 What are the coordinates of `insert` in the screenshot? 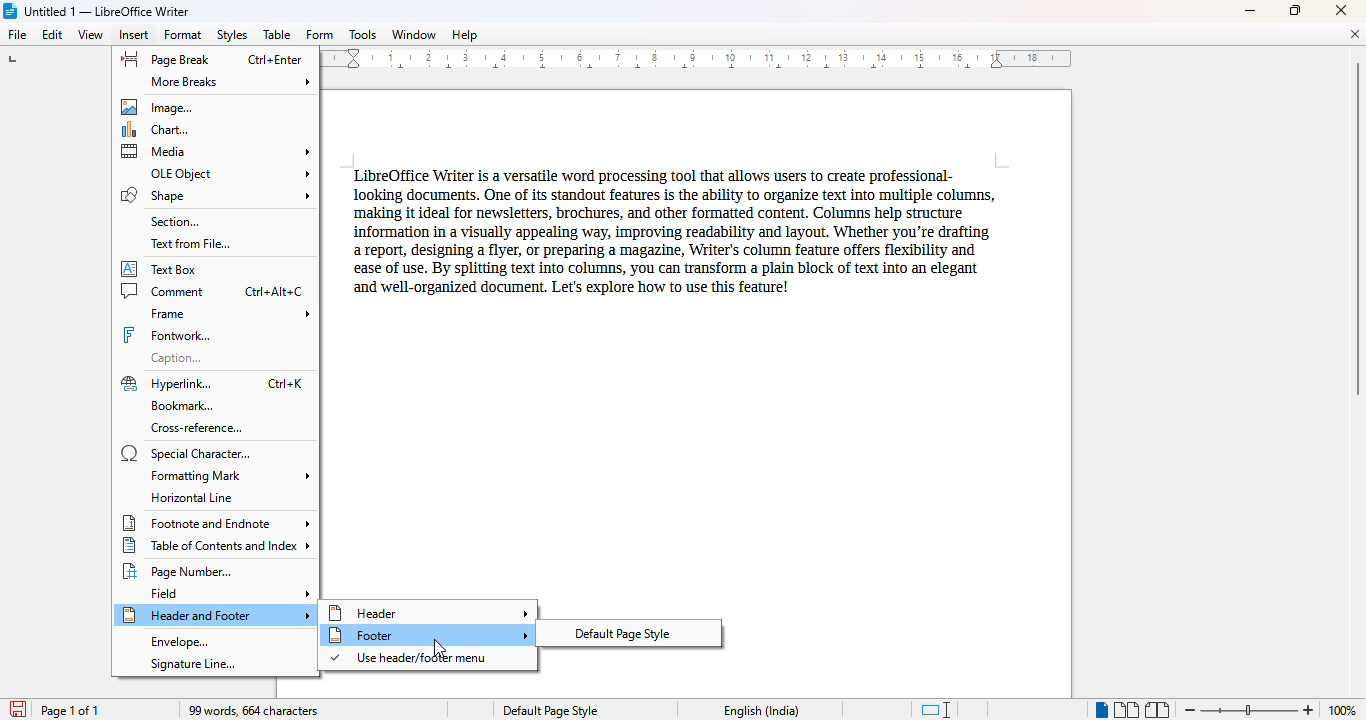 It's located at (135, 35).